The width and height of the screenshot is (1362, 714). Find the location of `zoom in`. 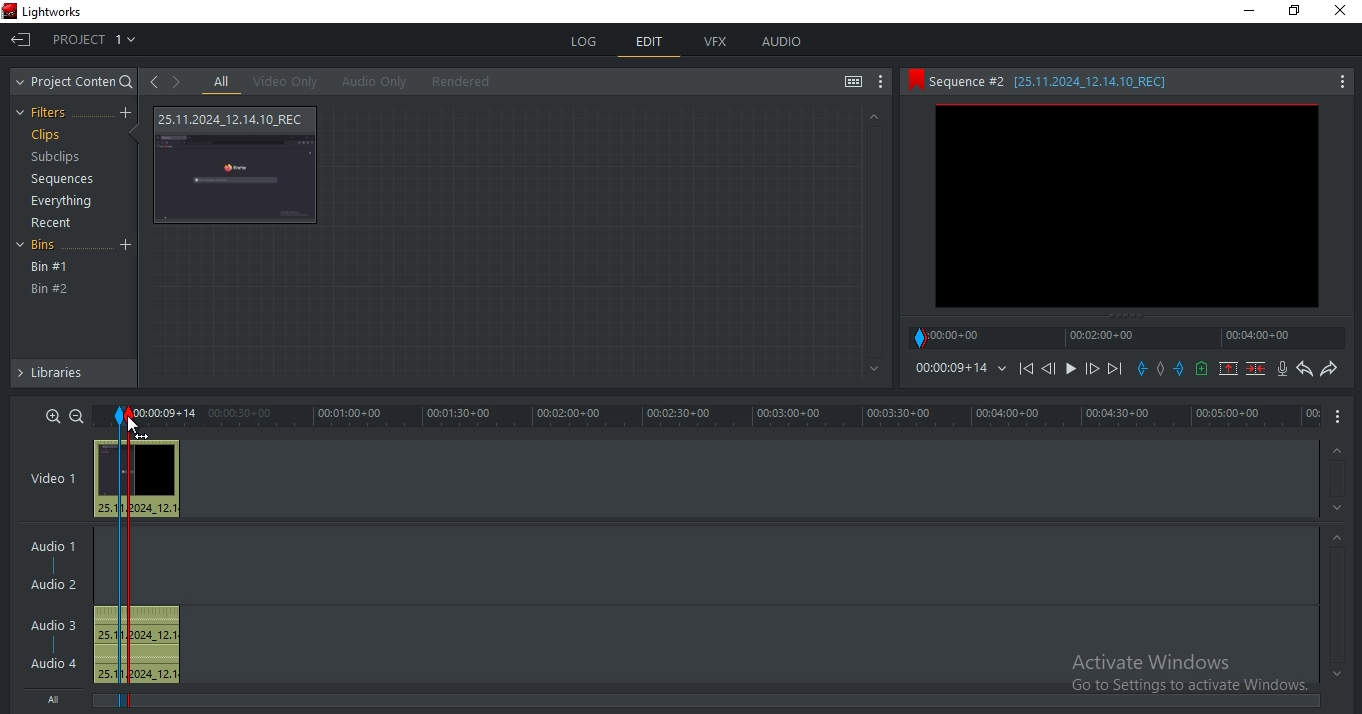

zoom in is located at coordinates (54, 415).